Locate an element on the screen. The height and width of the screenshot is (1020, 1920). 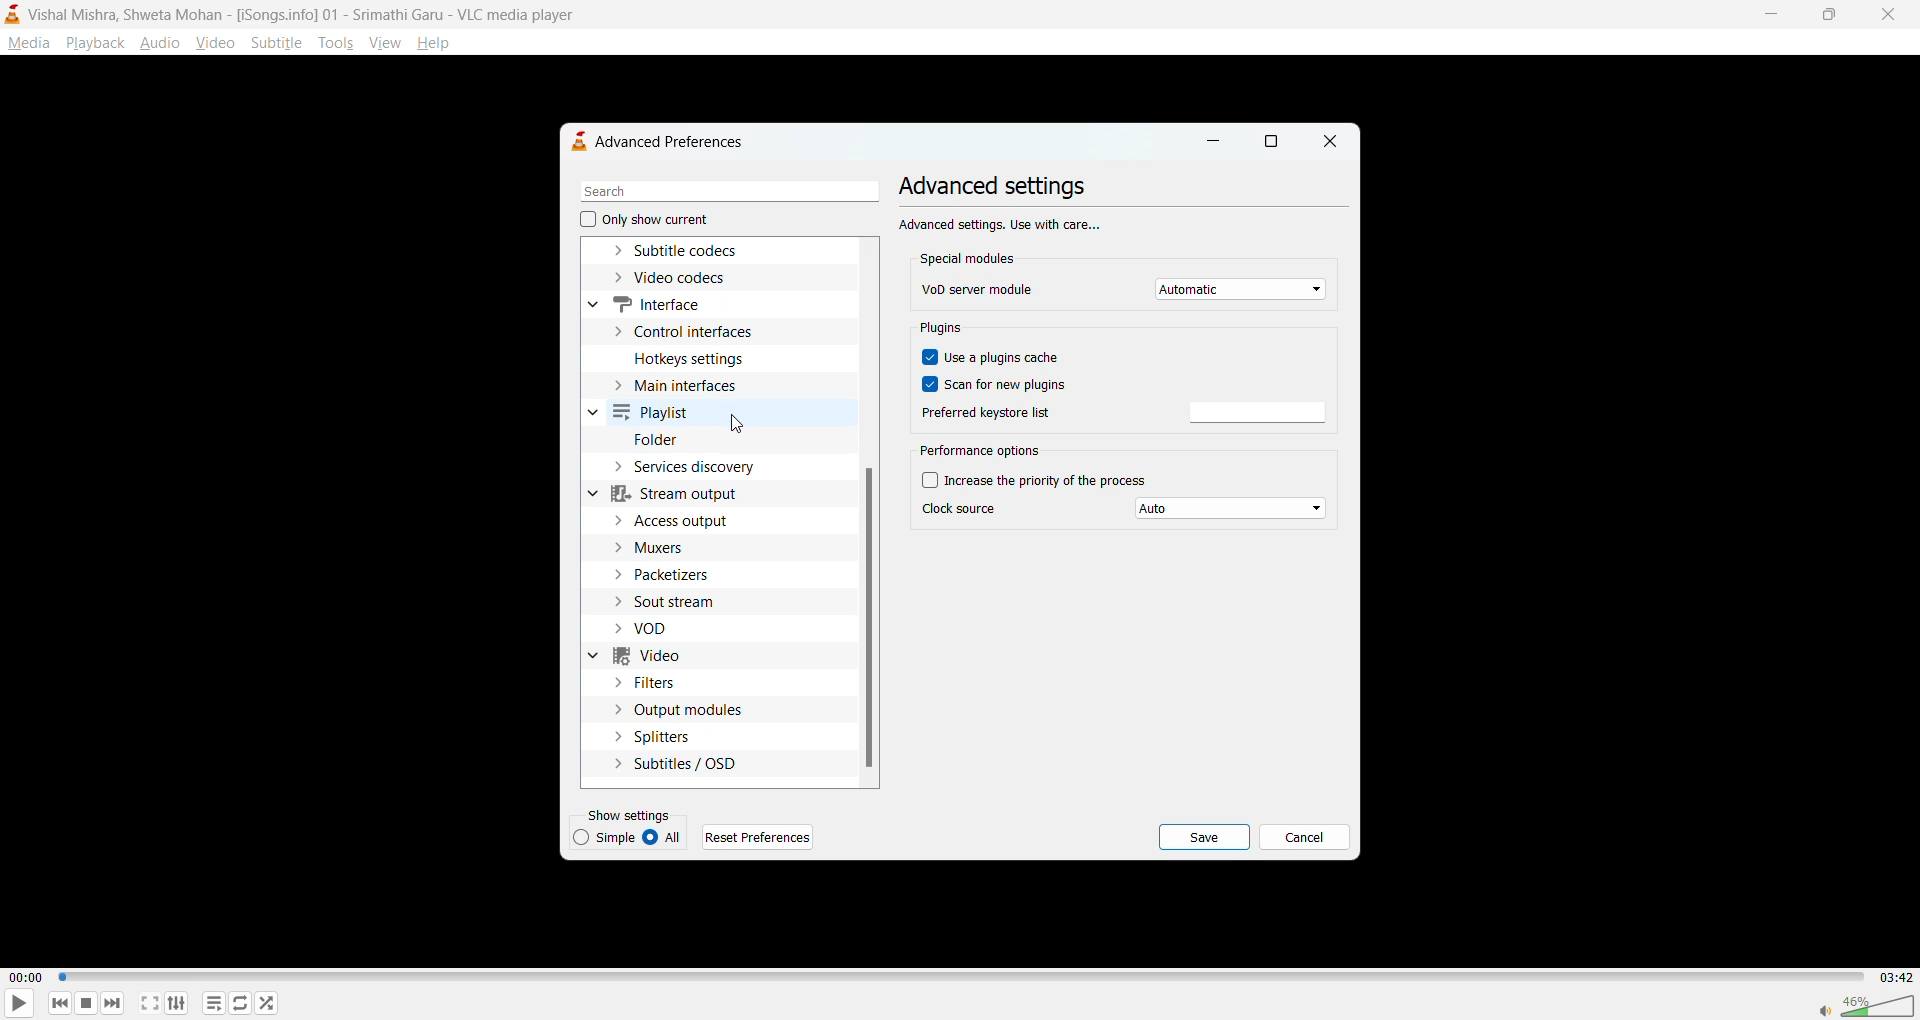
cursor is located at coordinates (737, 427).